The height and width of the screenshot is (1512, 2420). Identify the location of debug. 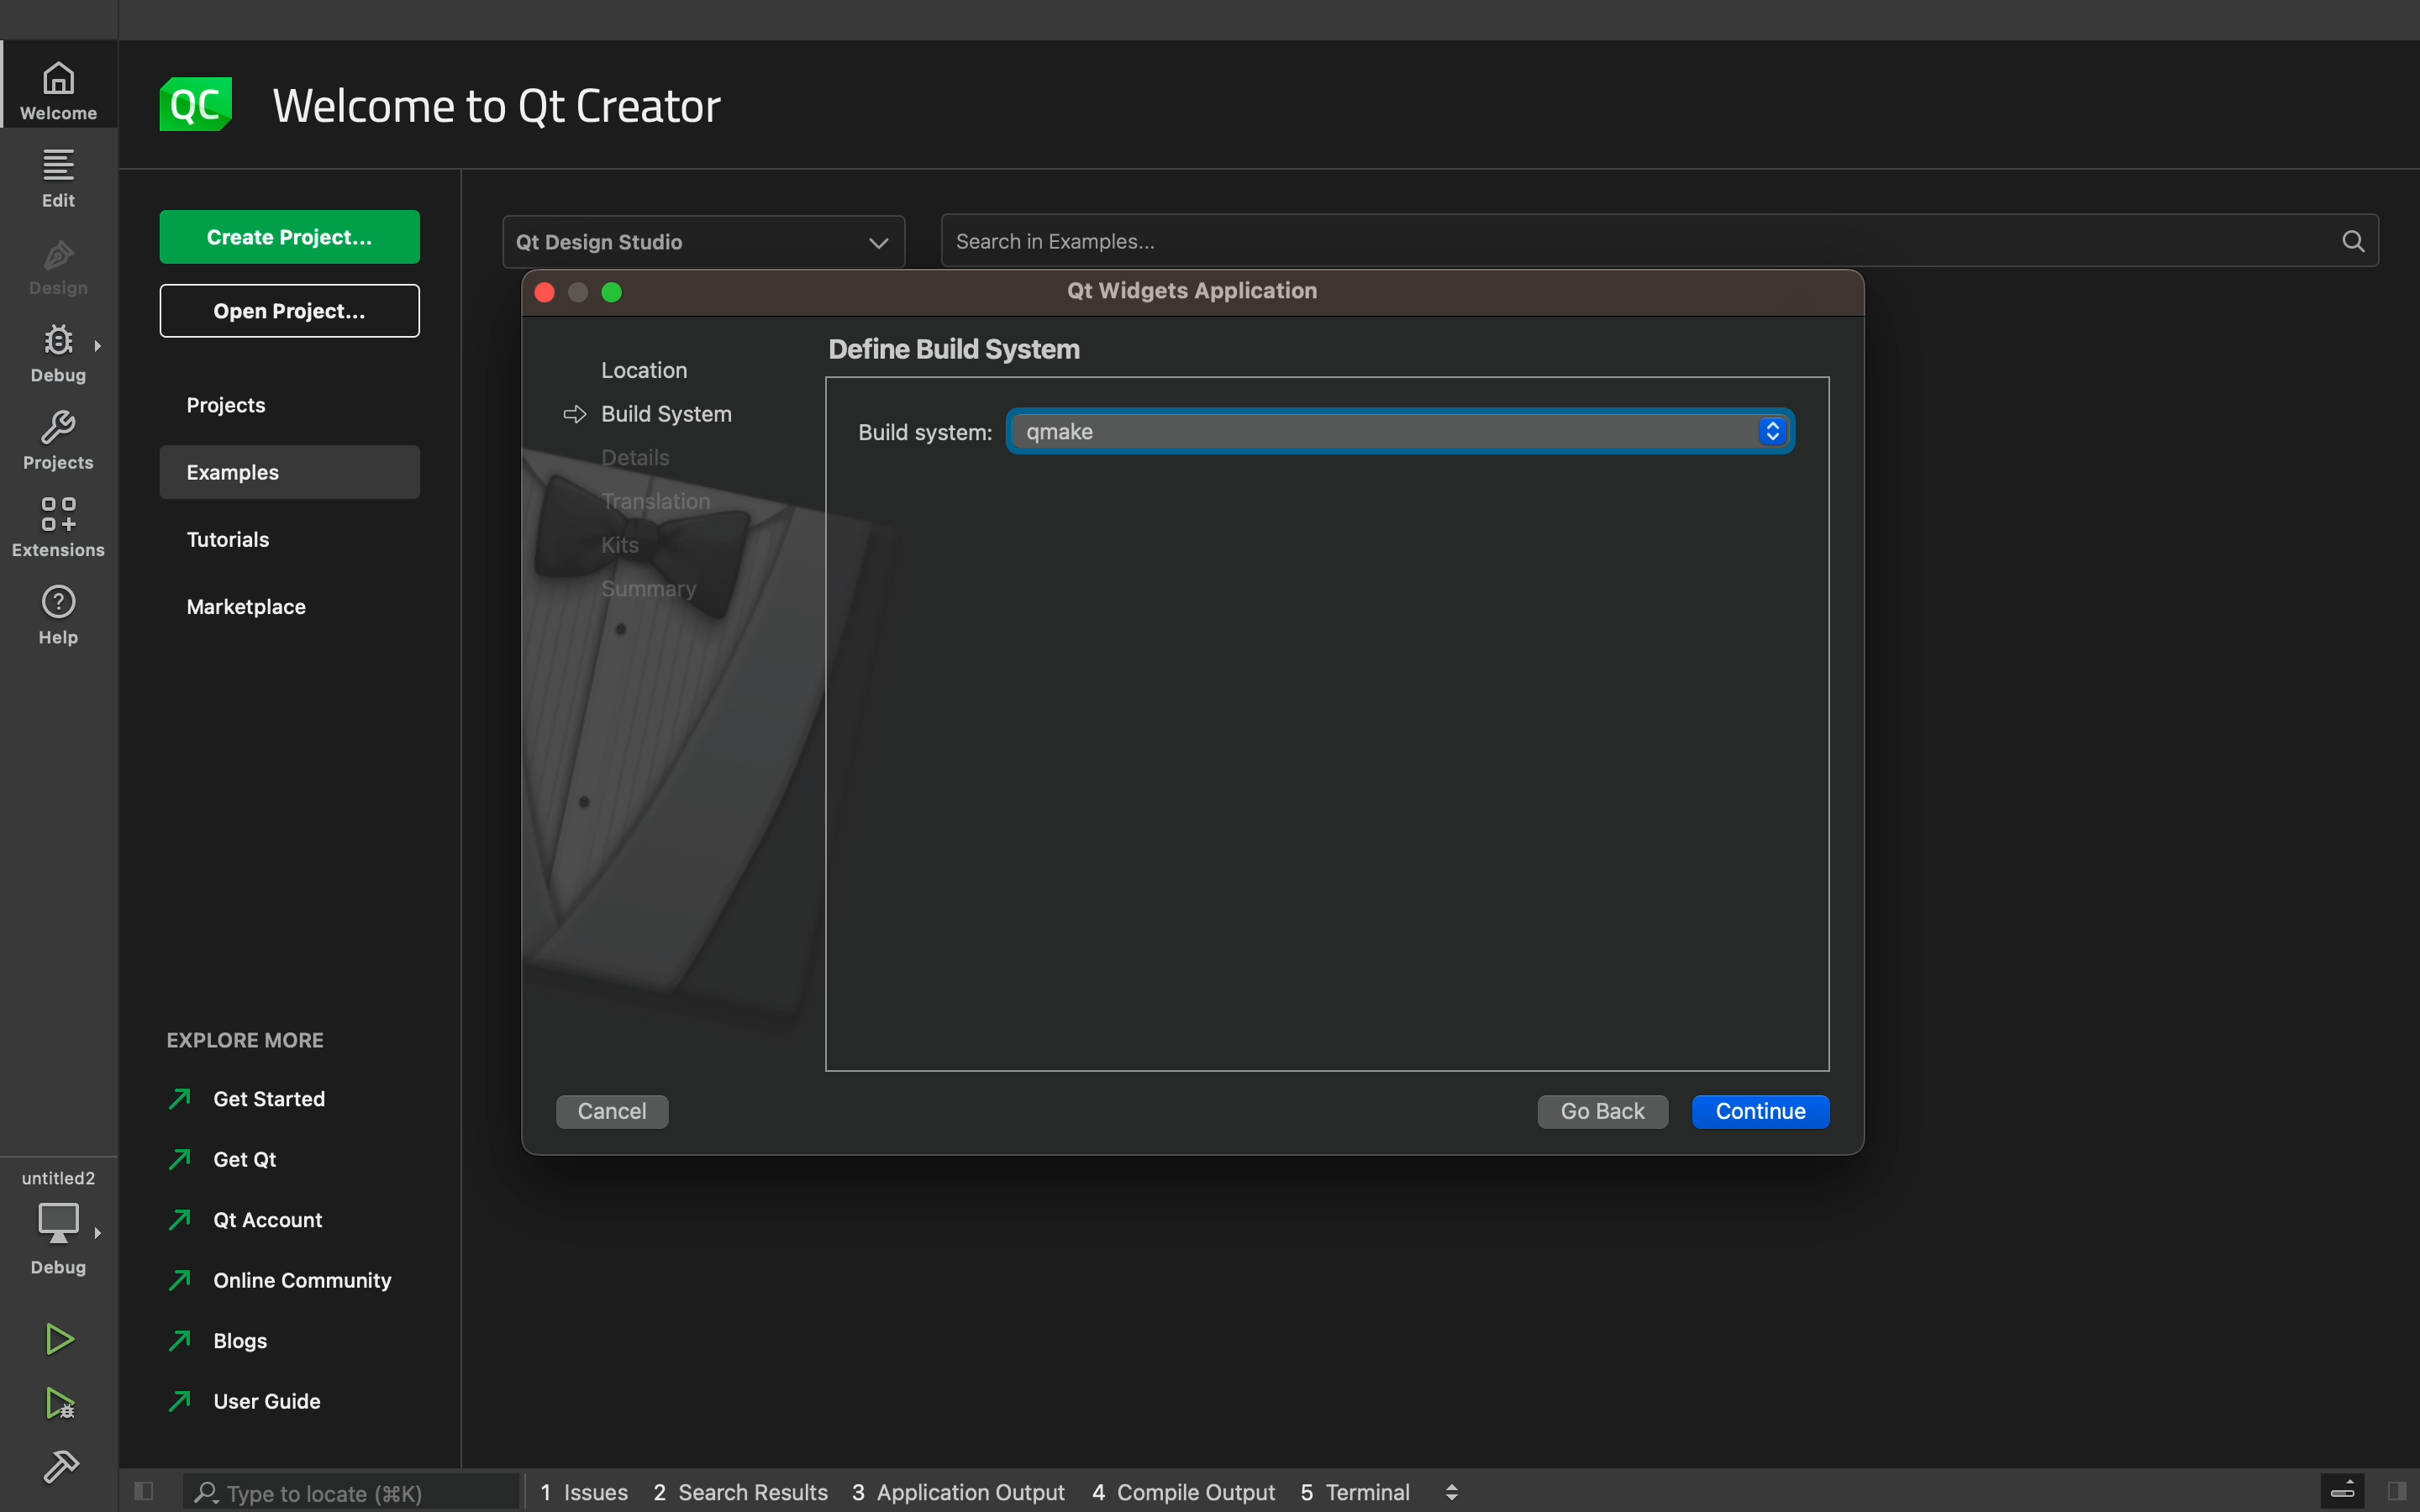
(58, 1224).